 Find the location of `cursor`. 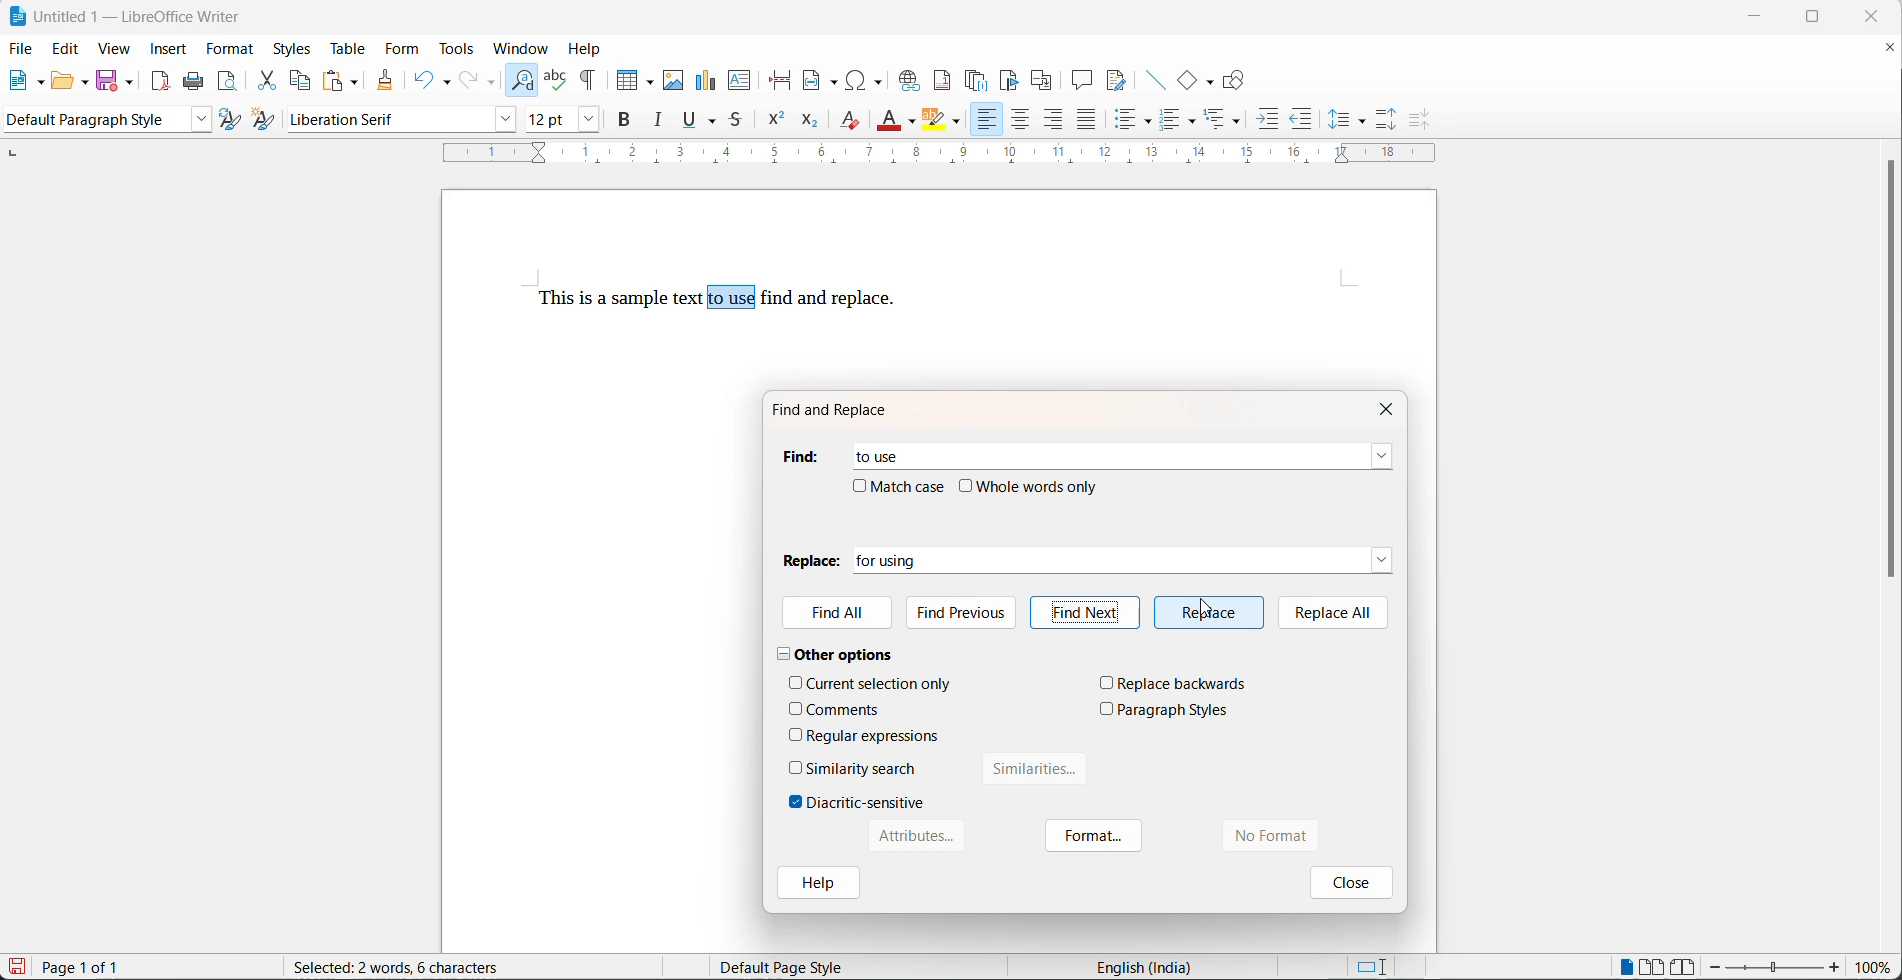

cursor is located at coordinates (1206, 609).